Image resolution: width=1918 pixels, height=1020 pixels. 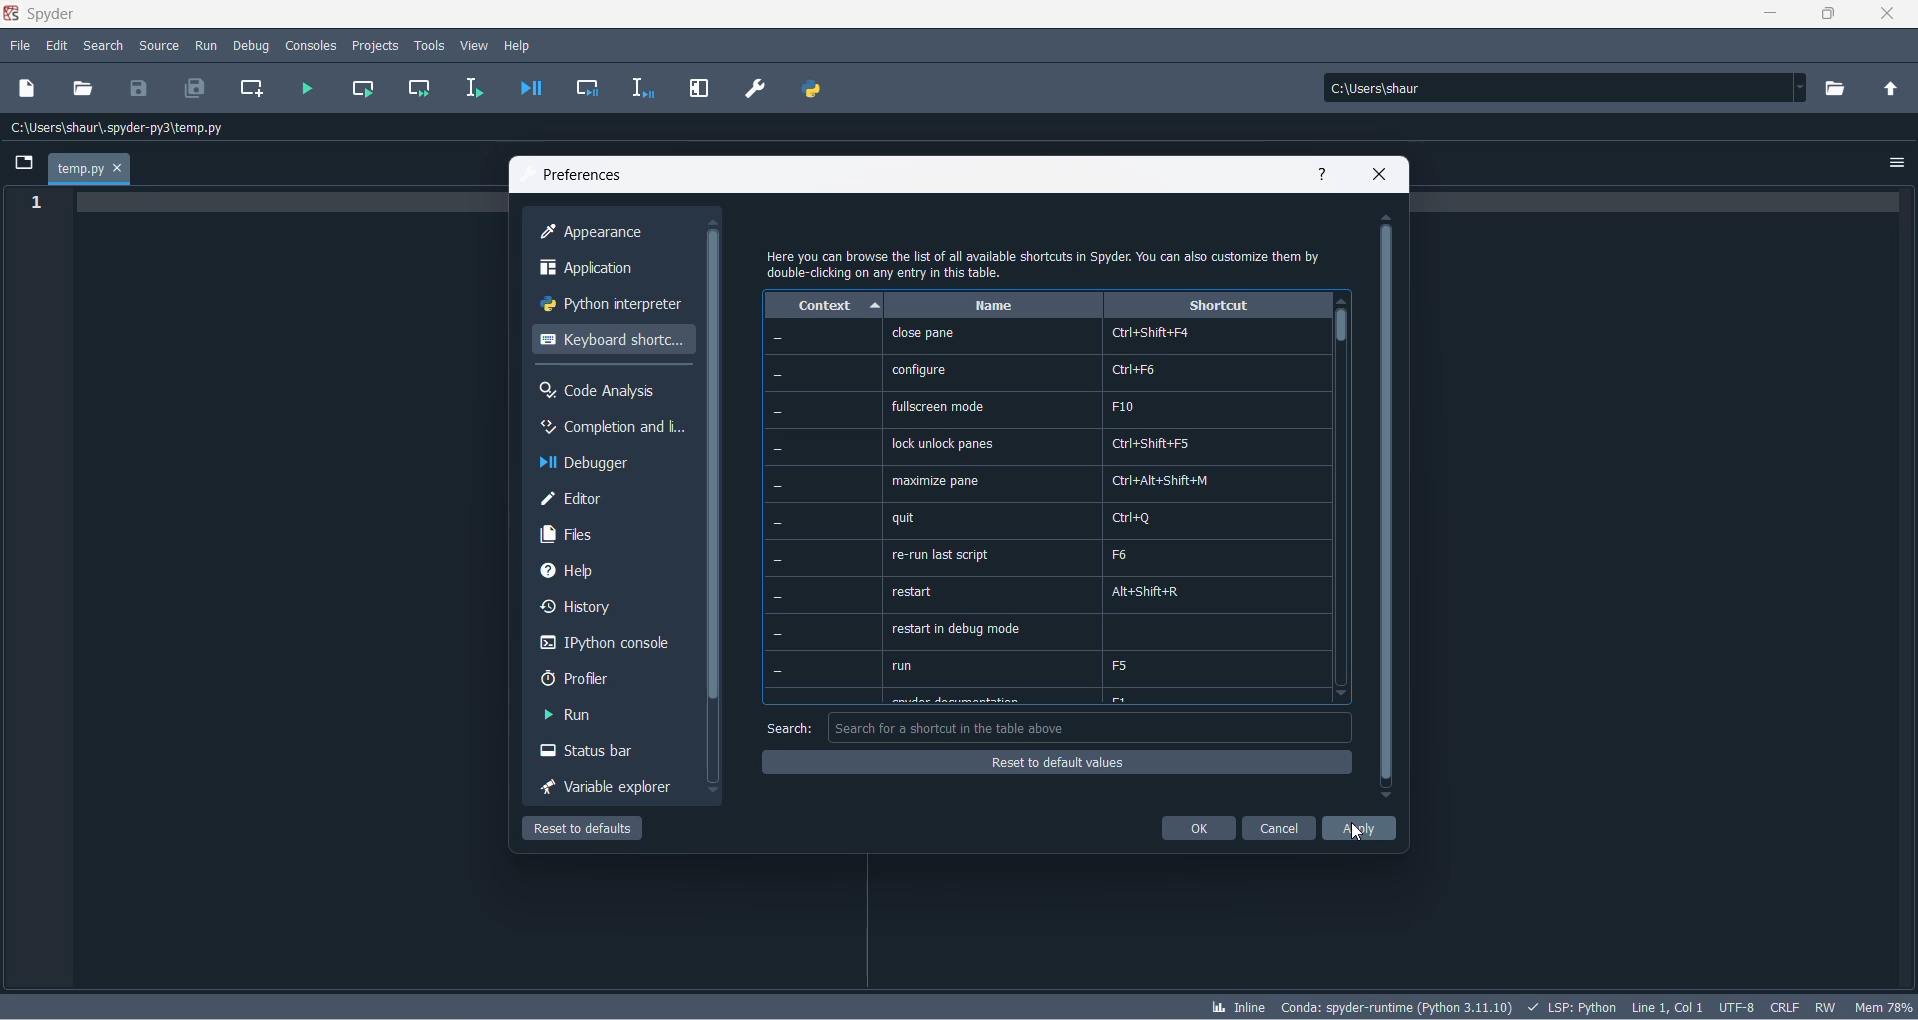 What do you see at coordinates (1668, 1004) in the screenshot?
I see `line and column number` at bounding box center [1668, 1004].